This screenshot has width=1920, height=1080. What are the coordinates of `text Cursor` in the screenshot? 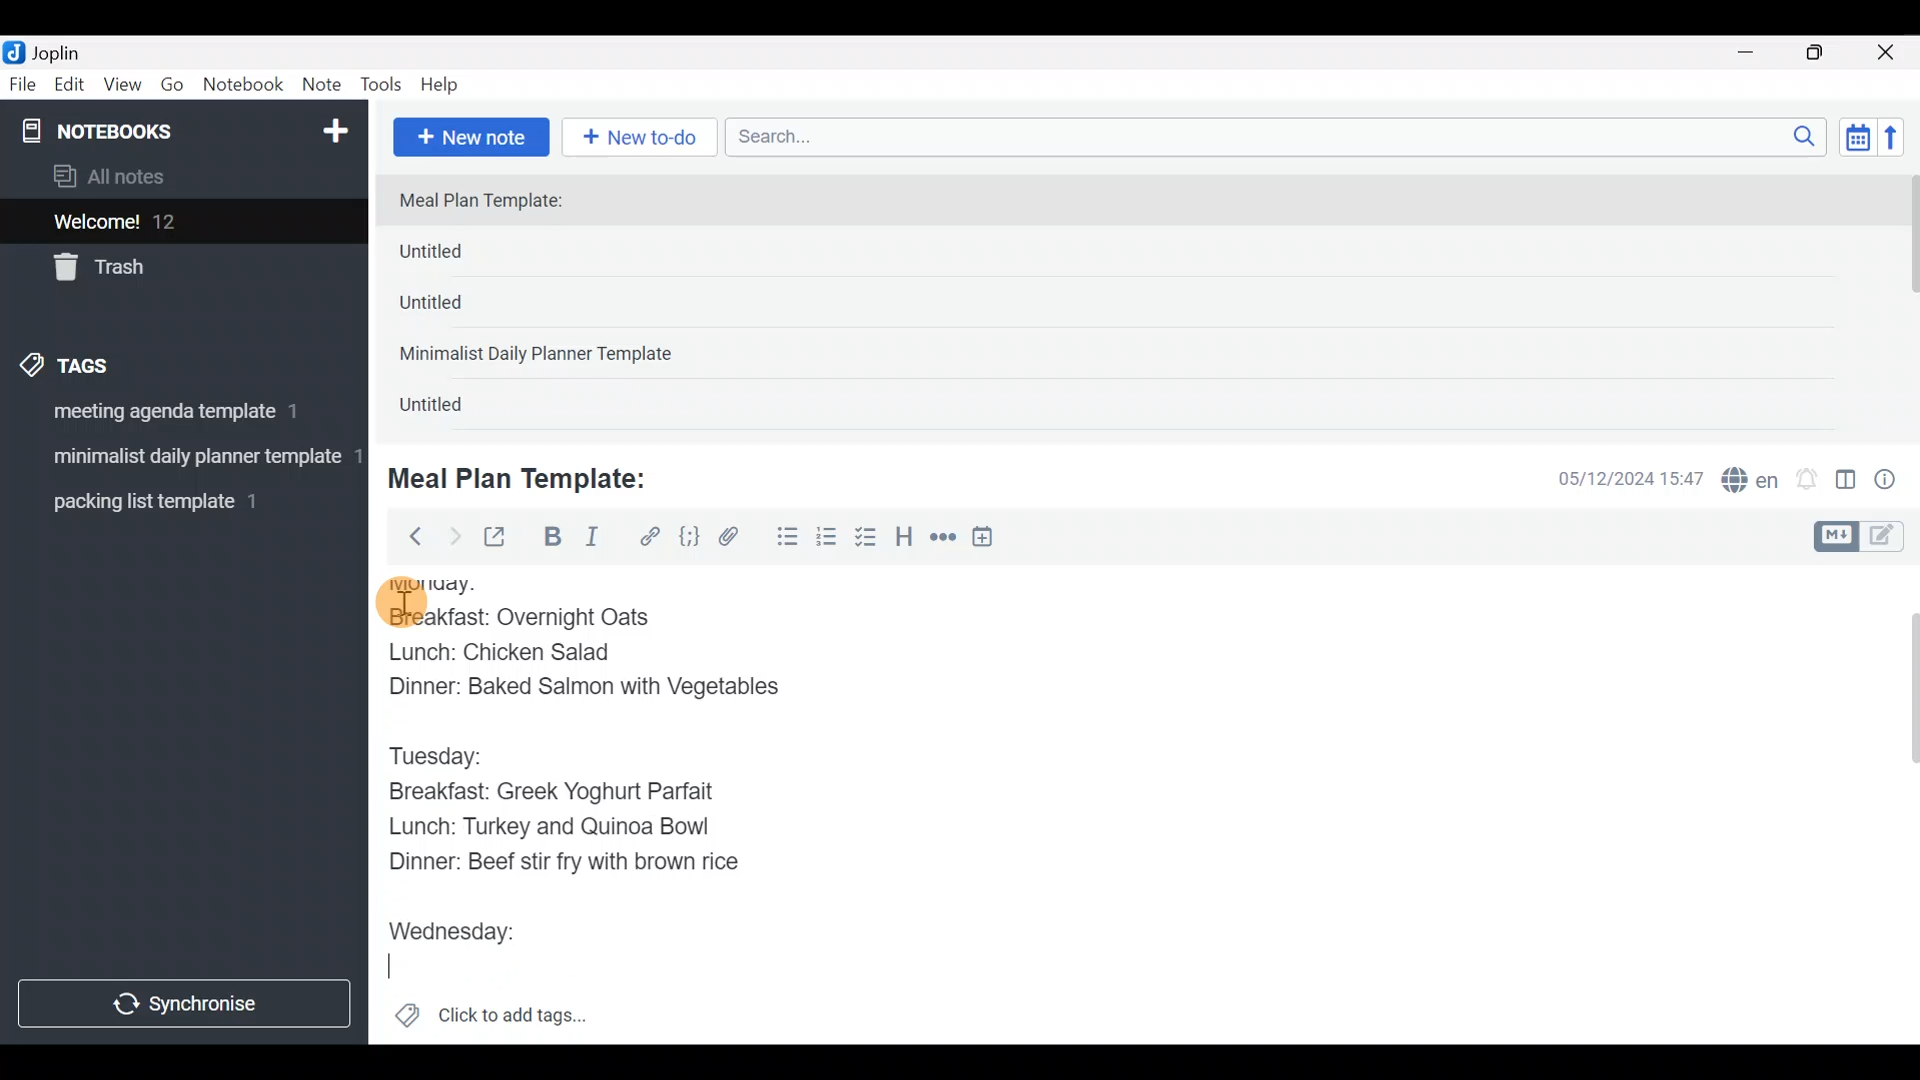 It's located at (401, 968).